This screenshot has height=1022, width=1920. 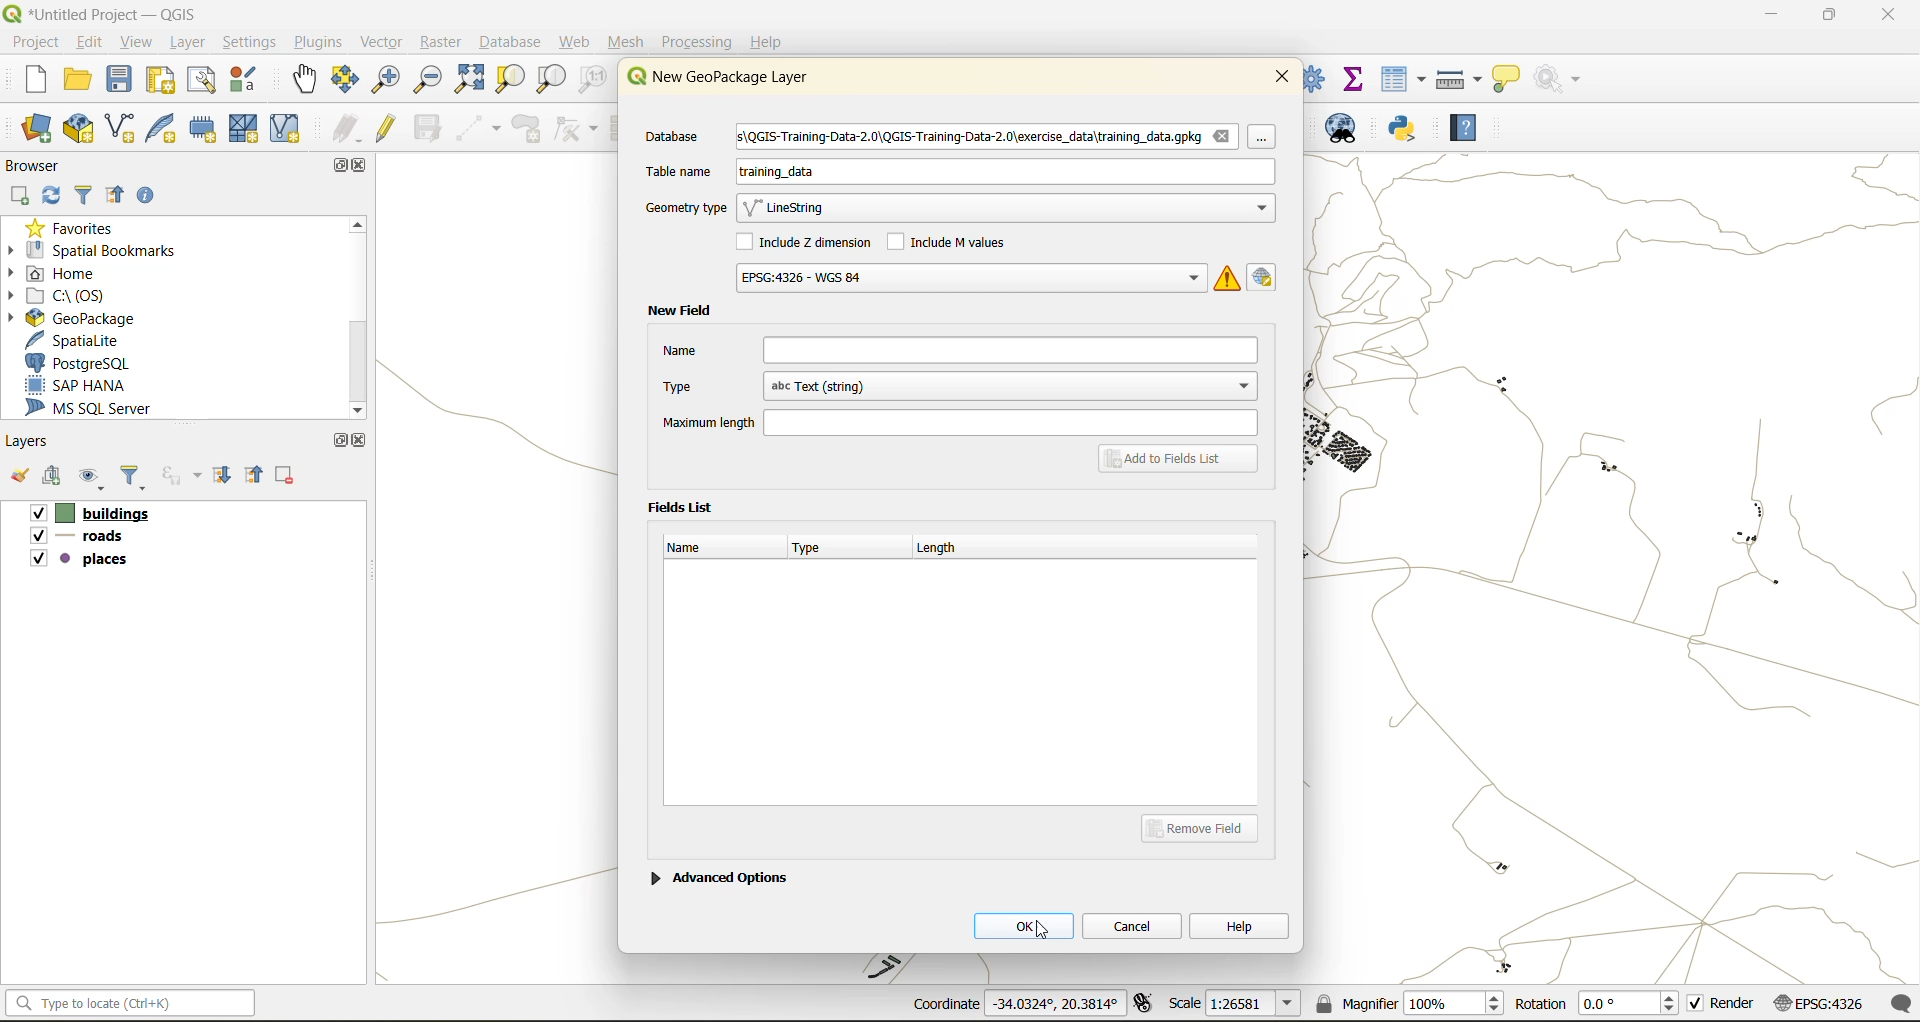 I want to click on crs (EPSG: 4326-WGS 84), so click(x=969, y=278).